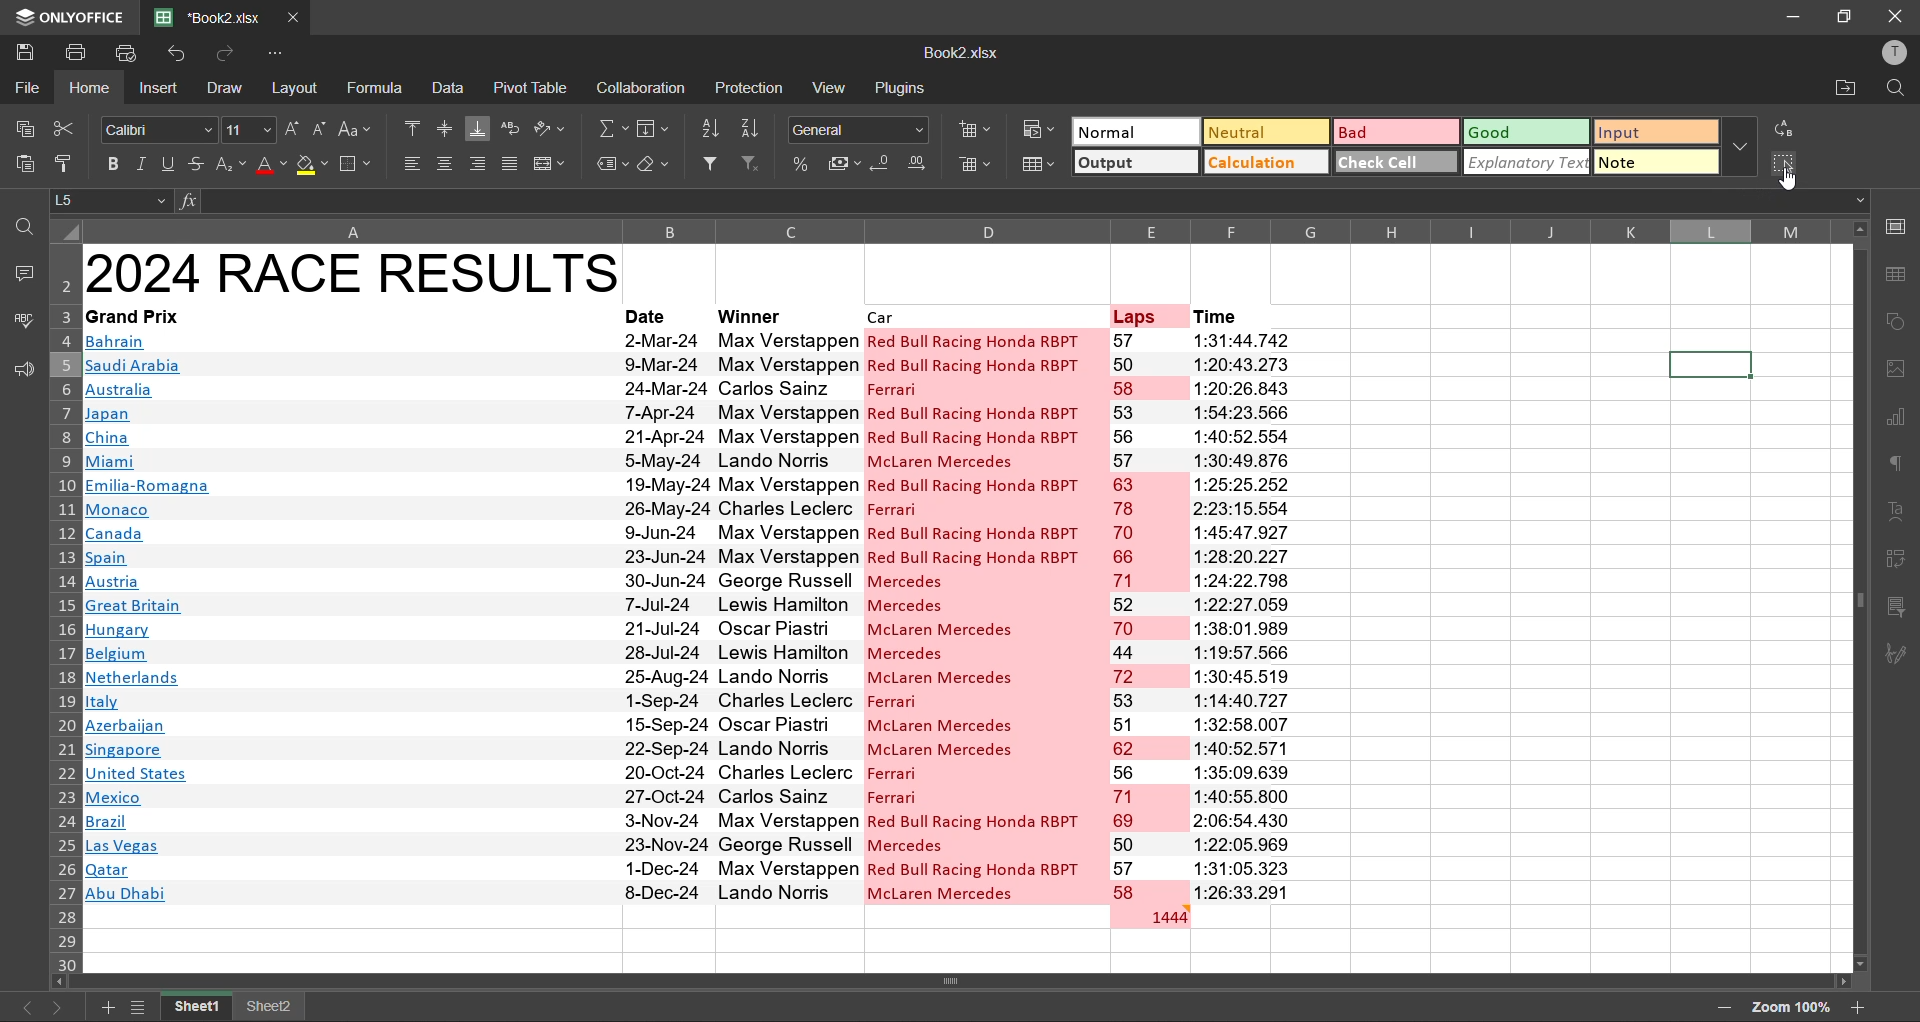 This screenshot has width=1920, height=1022. Describe the element at coordinates (232, 164) in the screenshot. I see `sub/superscript` at that location.